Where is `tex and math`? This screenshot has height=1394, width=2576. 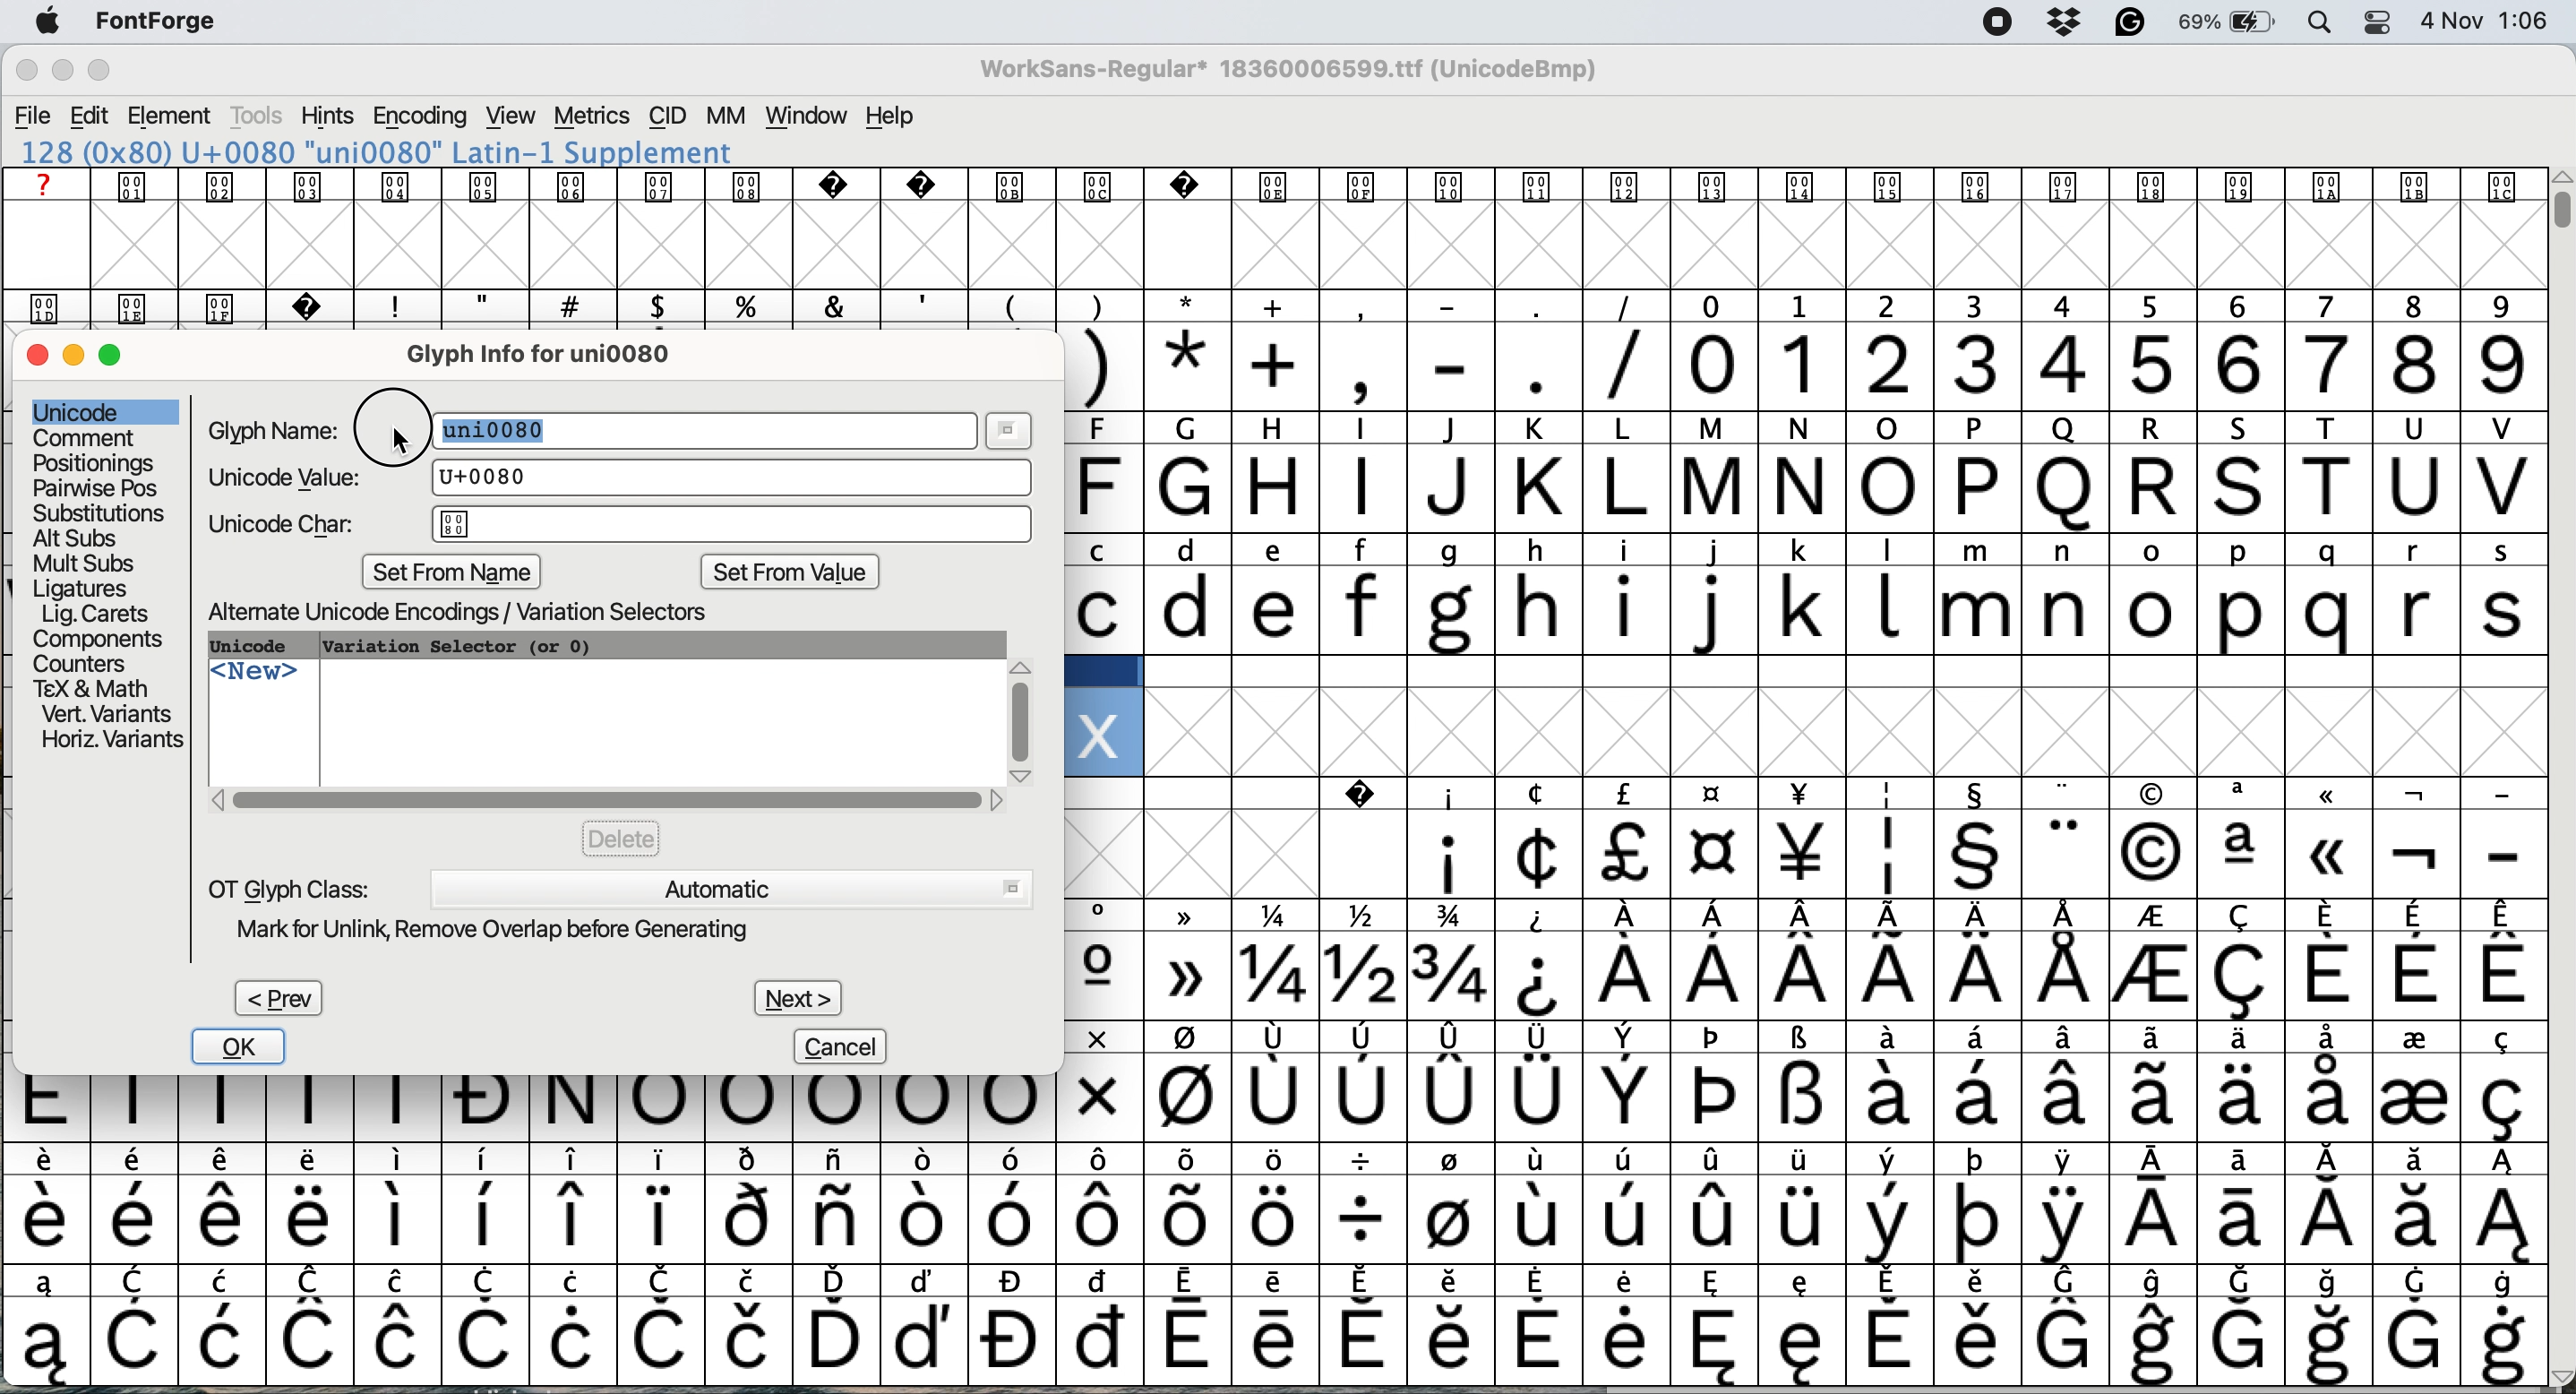
tex and math is located at coordinates (90, 687).